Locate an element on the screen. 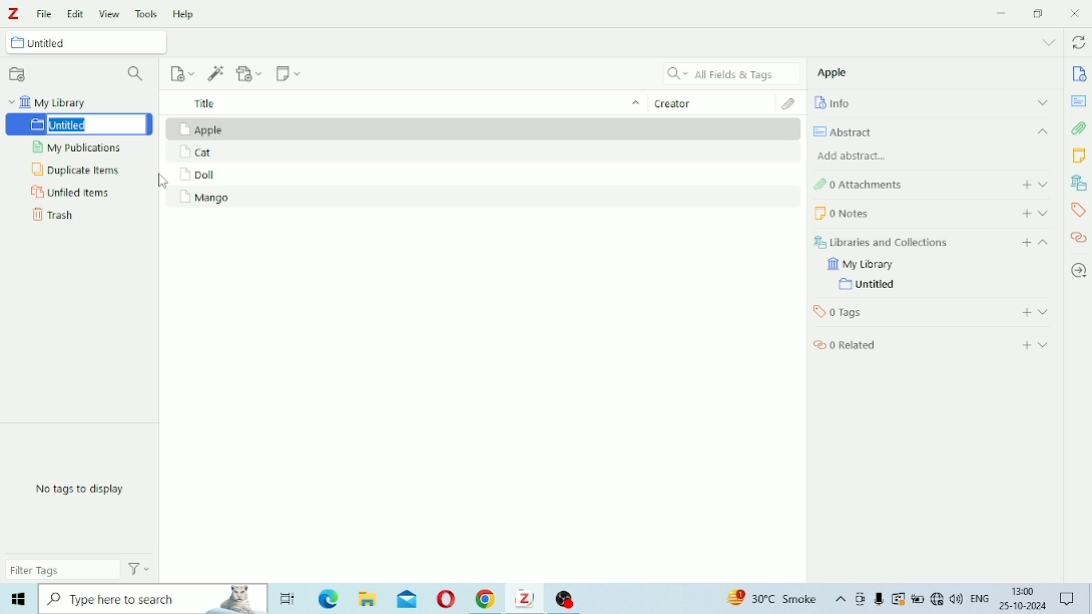 The height and width of the screenshot is (614, 1092). Mango is located at coordinates (203, 198).